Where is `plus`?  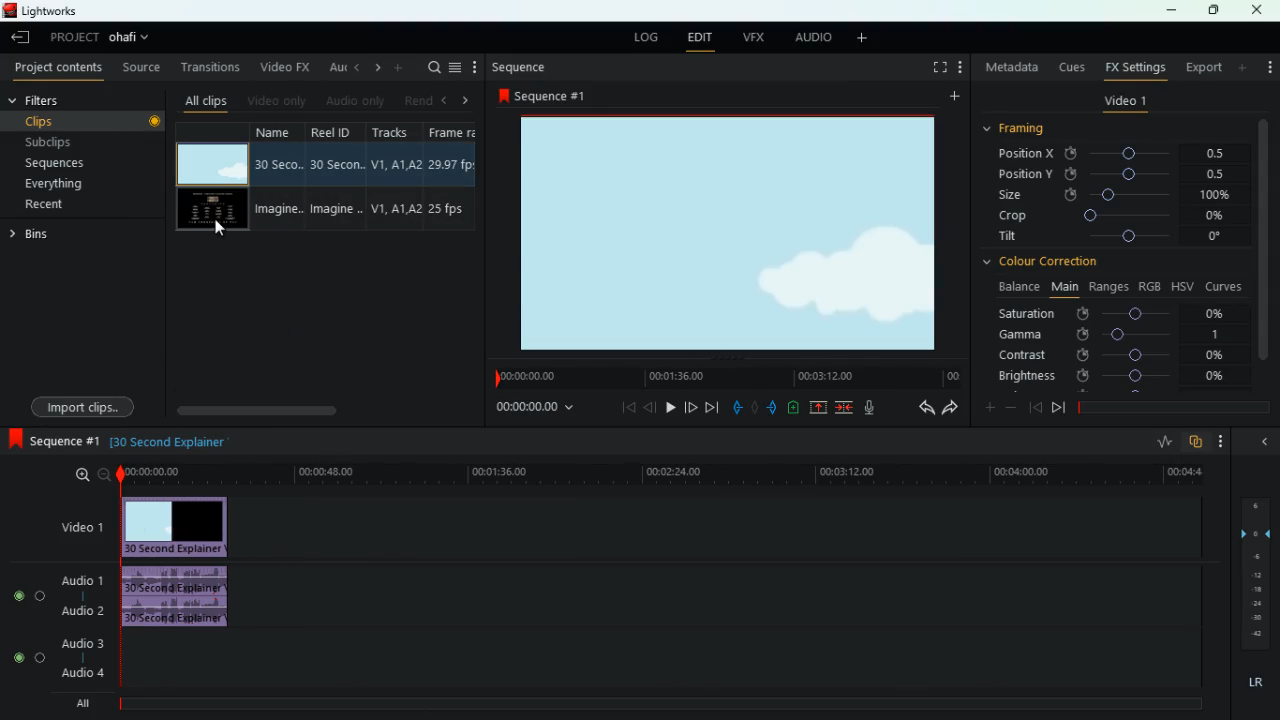
plus is located at coordinates (987, 409).